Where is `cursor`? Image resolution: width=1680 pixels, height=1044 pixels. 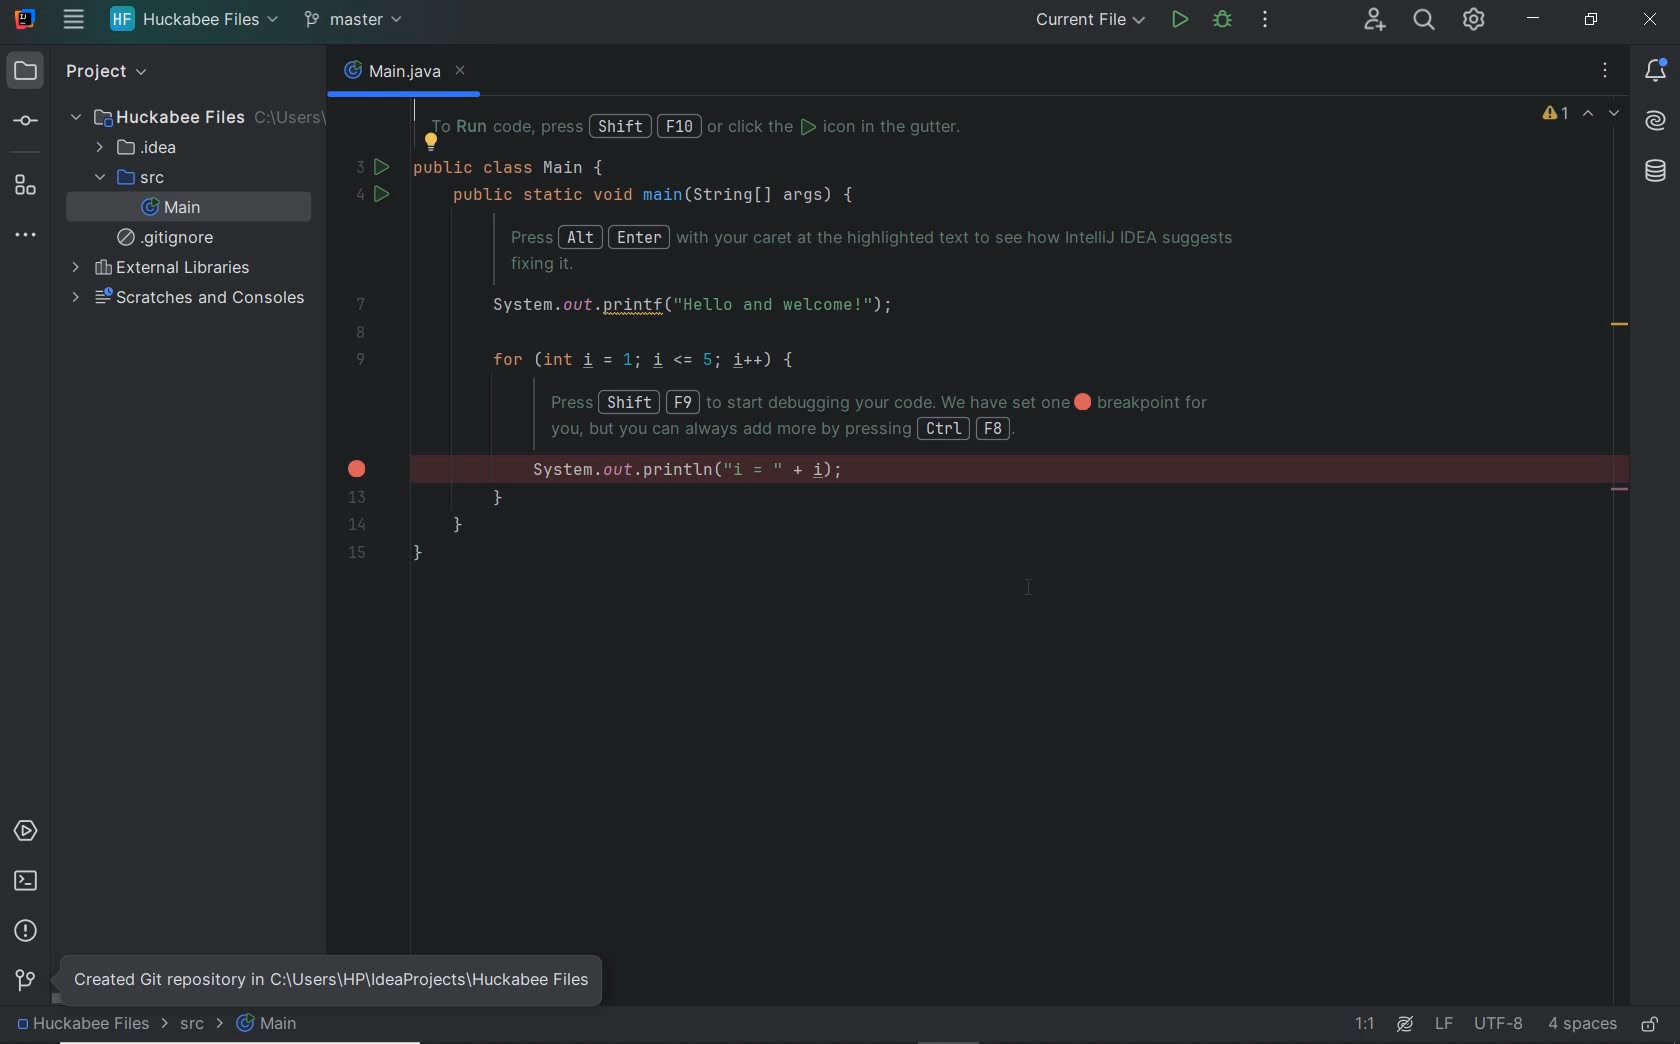 cursor is located at coordinates (1034, 587).